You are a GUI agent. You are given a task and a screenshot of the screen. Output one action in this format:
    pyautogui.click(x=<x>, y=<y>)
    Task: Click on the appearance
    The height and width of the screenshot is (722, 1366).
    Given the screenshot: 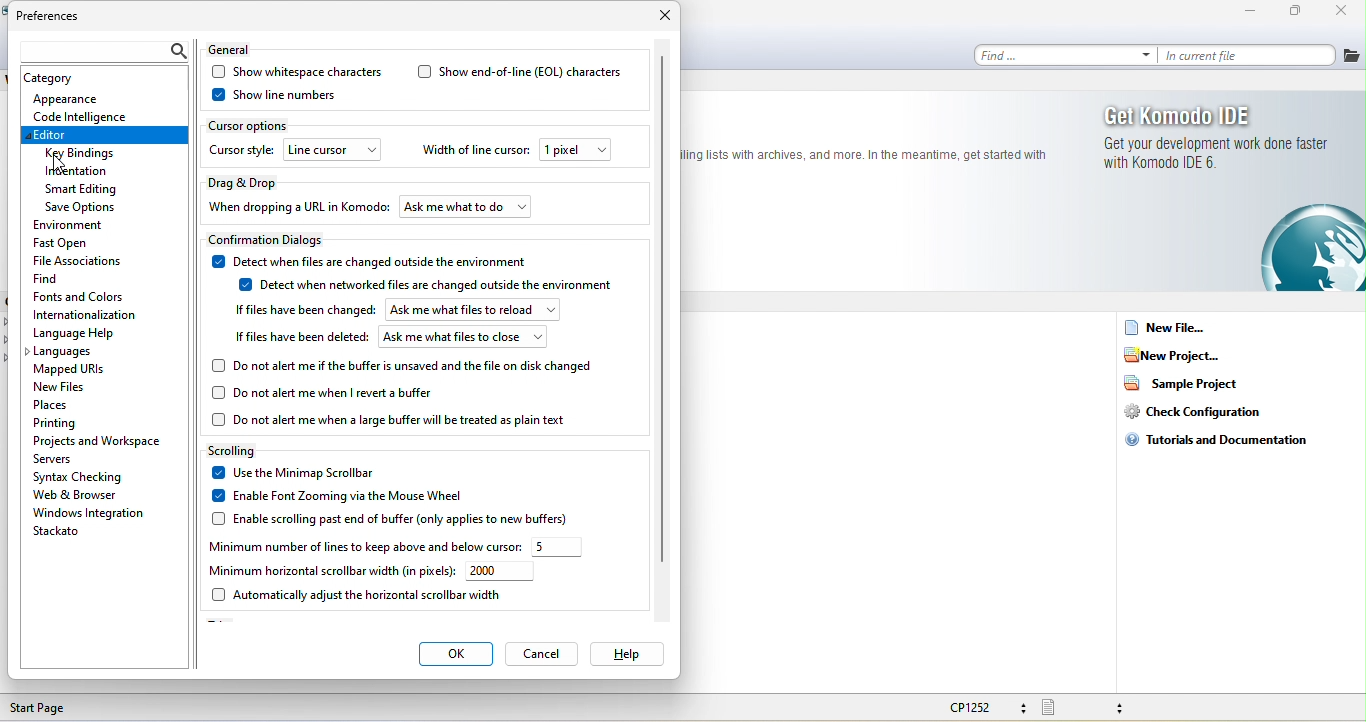 What is the action you would take?
    pyautogui.click(x=78, y=98)
    